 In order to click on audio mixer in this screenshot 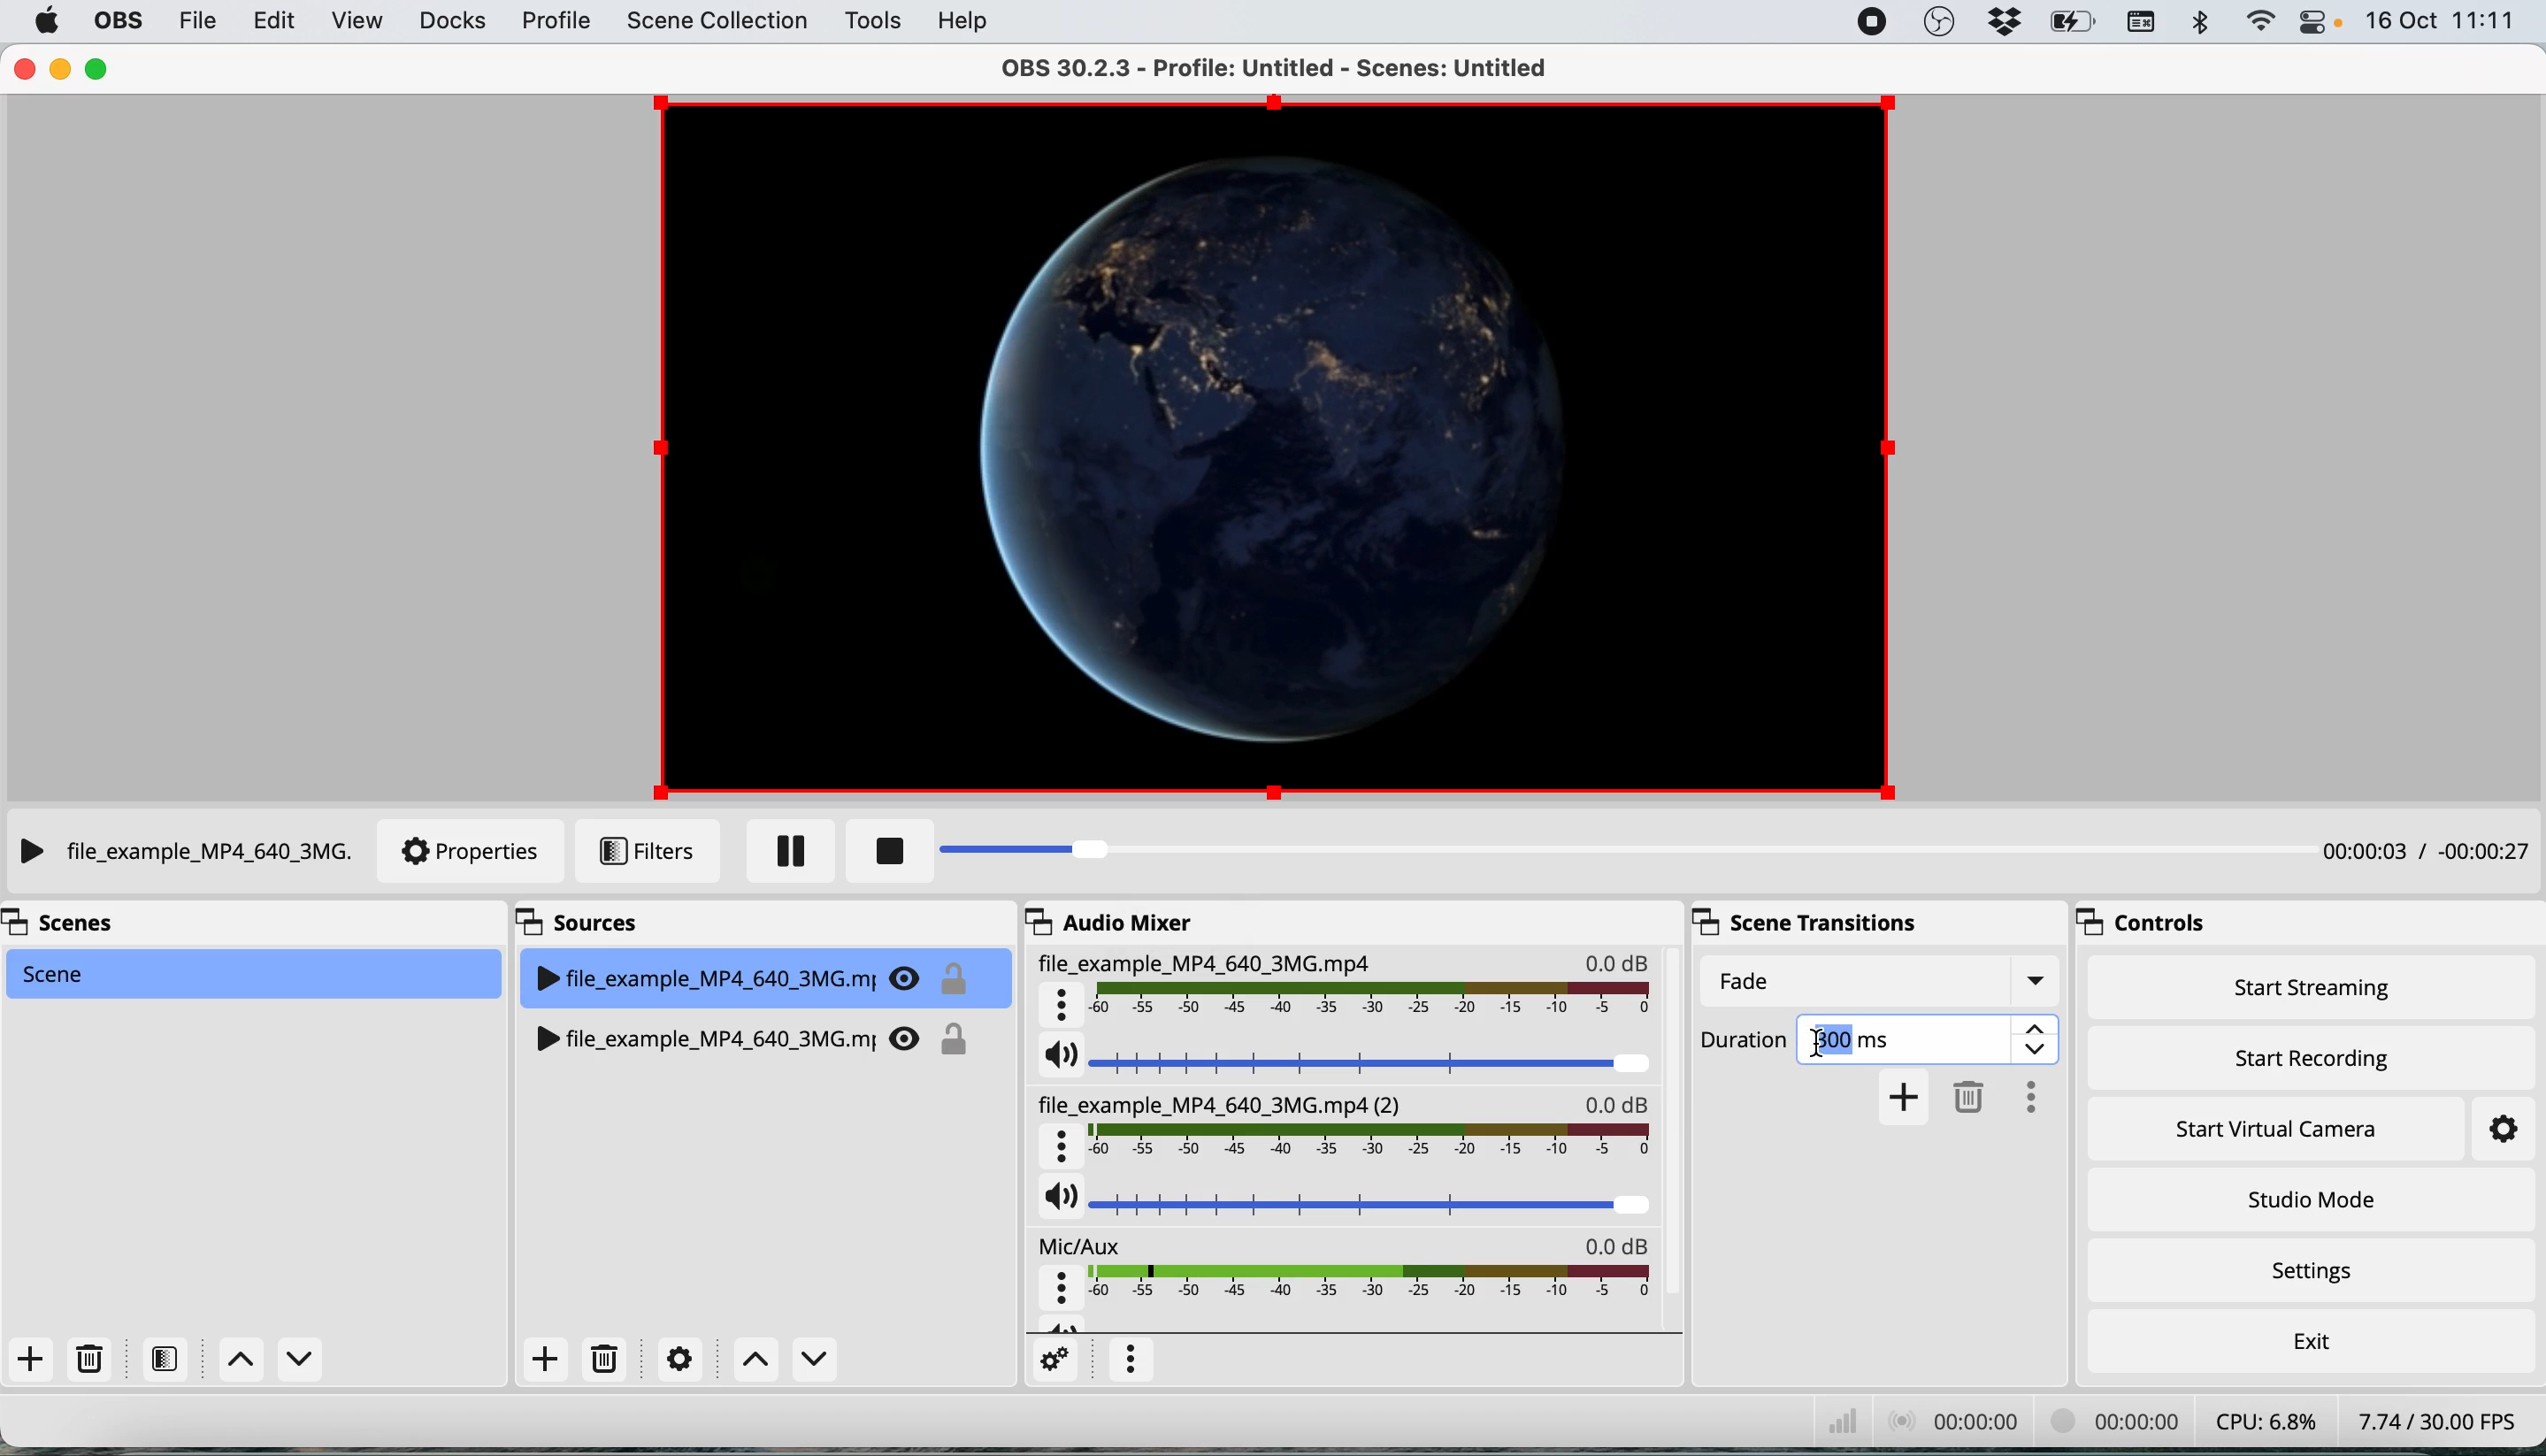, I will do `click(1127, 924)`.